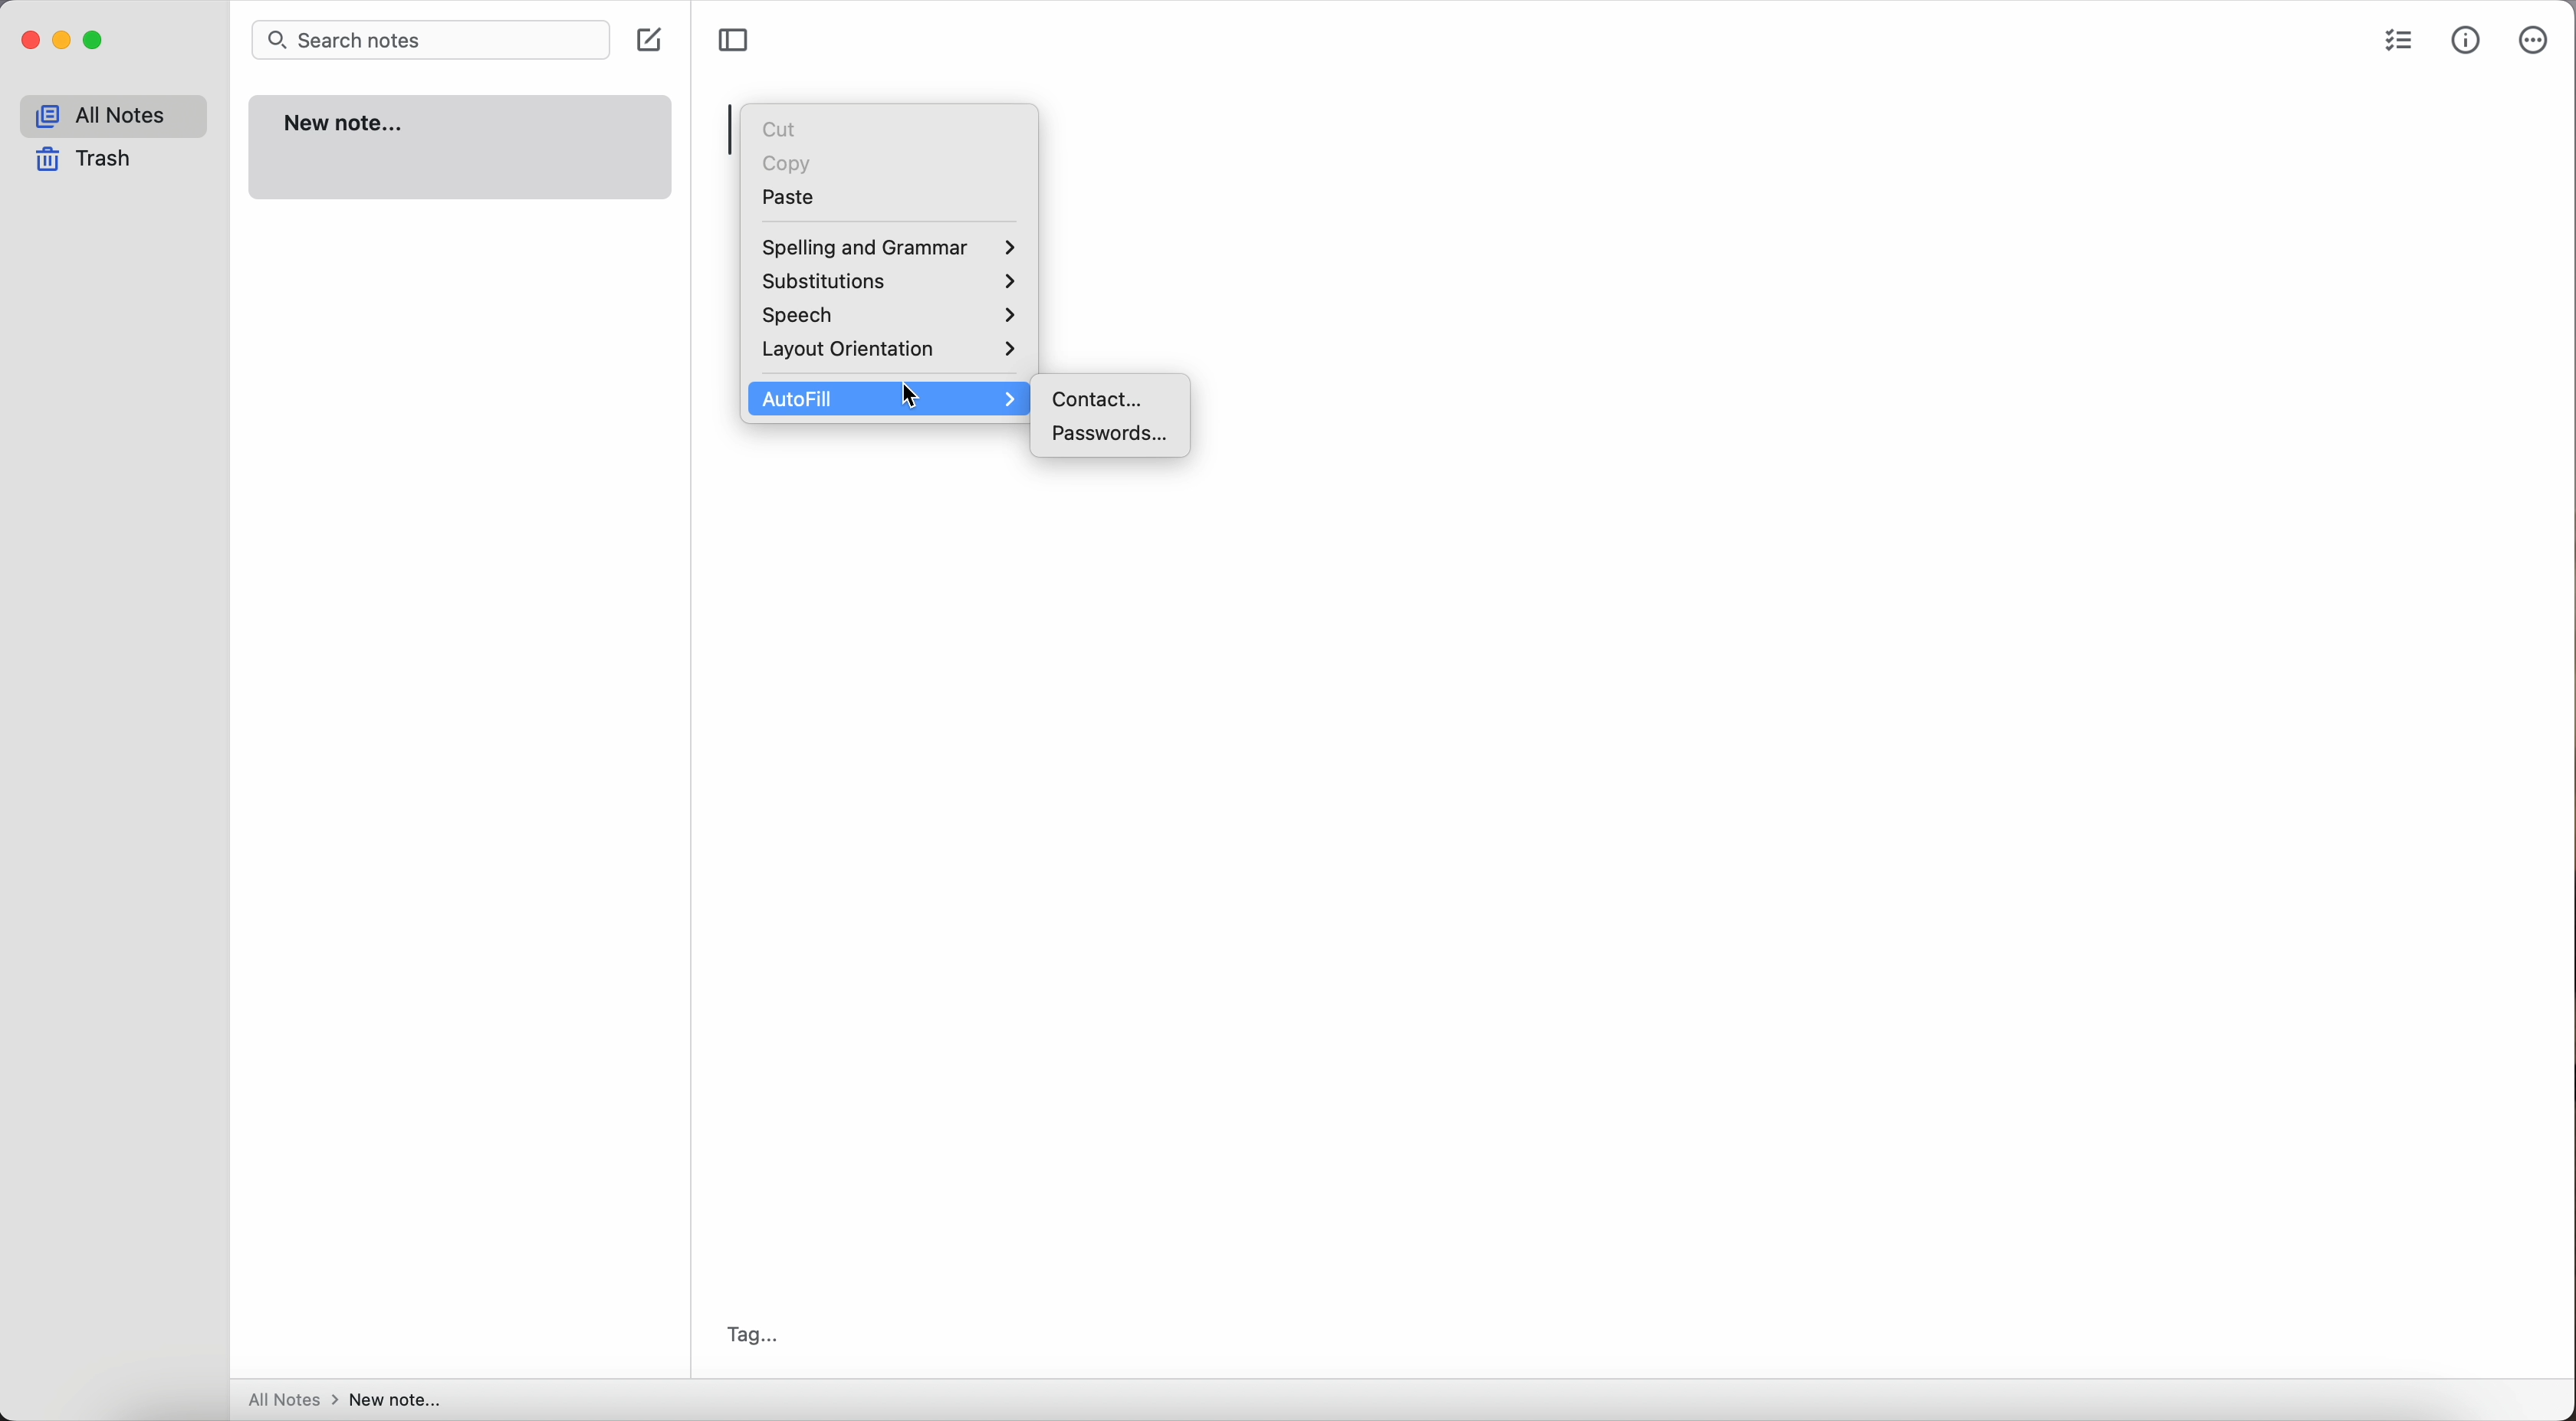  I want to click on new note, so click(462, 148).